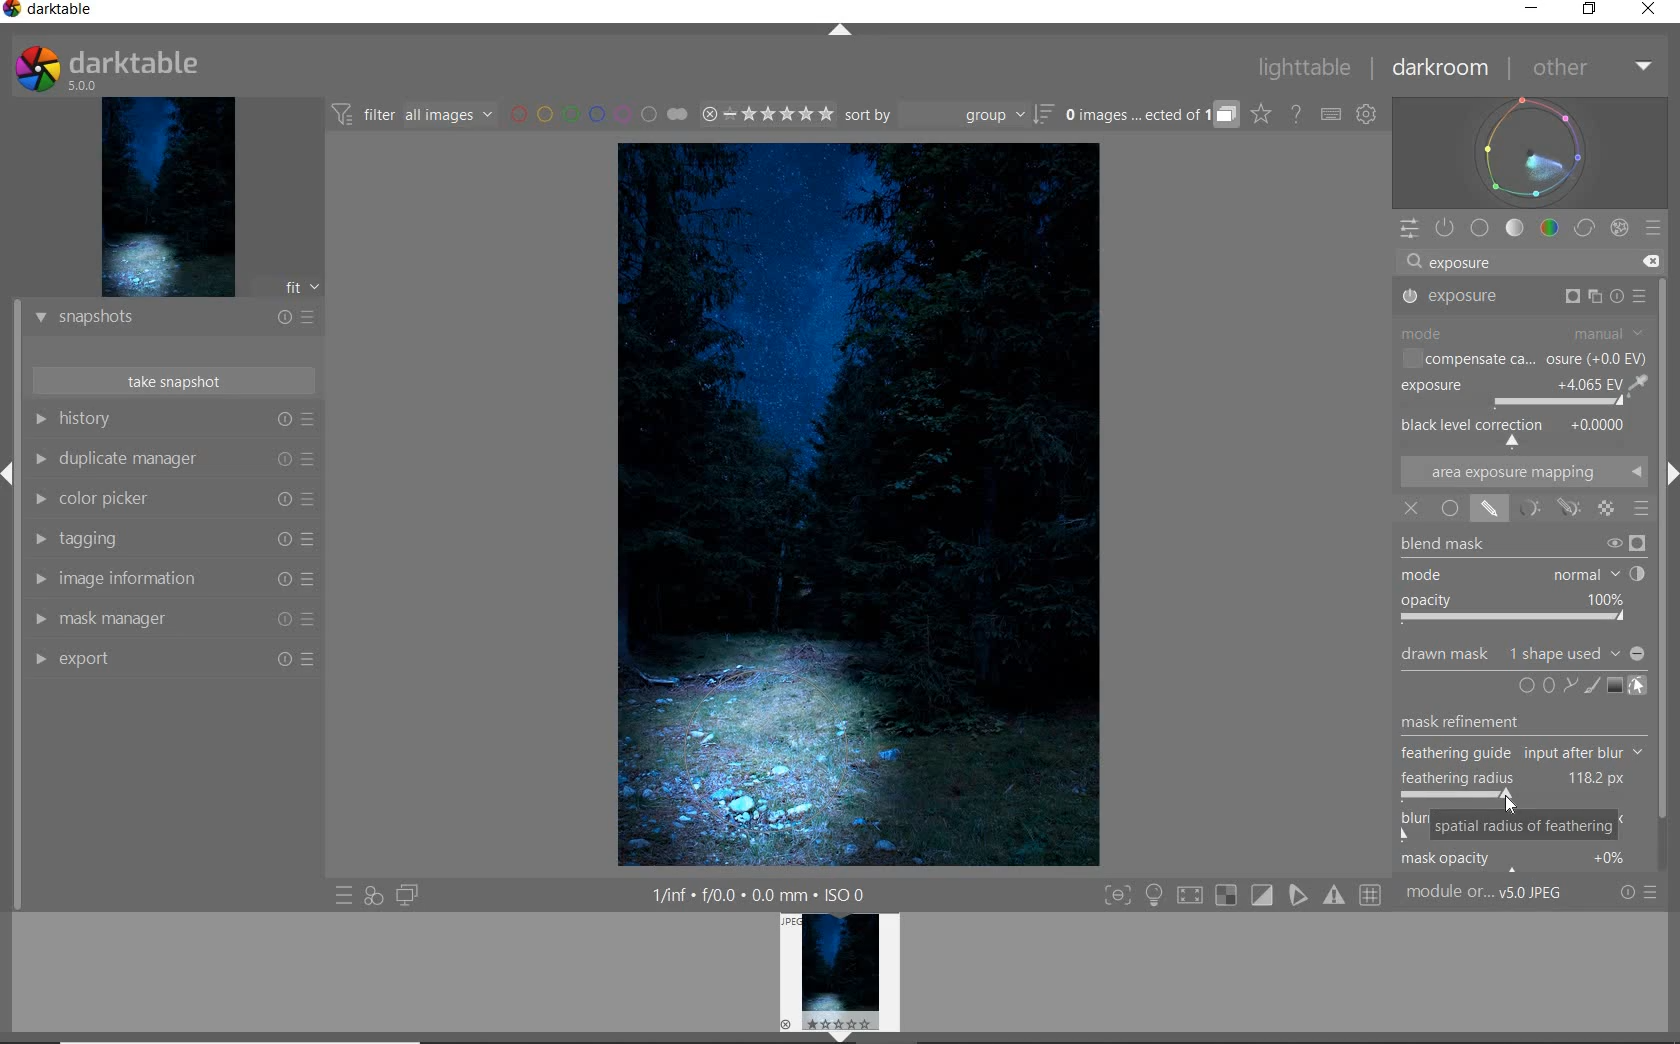 This screenshot has height=1044, width=1680. I want to click on MASK OPTIONS, so click(1546, 508).